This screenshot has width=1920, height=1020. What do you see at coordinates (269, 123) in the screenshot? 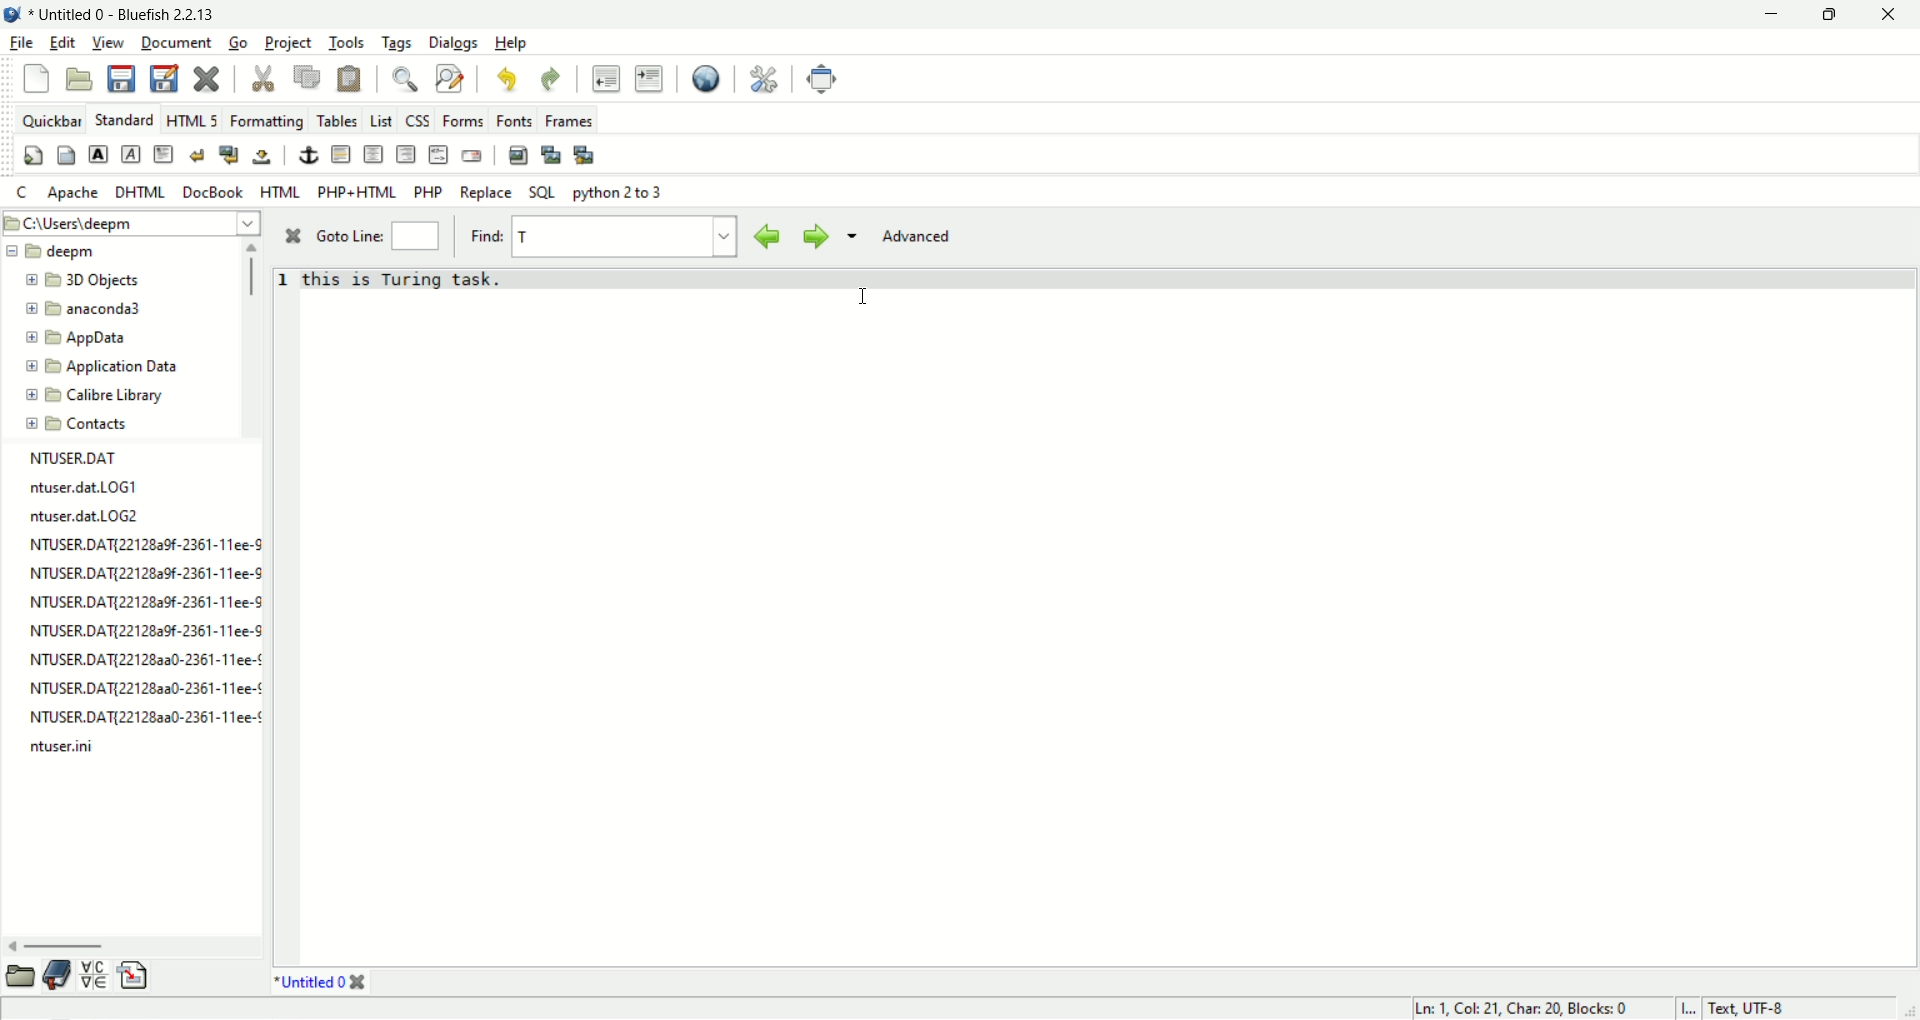
I see `formatting` at bounding box center [269, 123].